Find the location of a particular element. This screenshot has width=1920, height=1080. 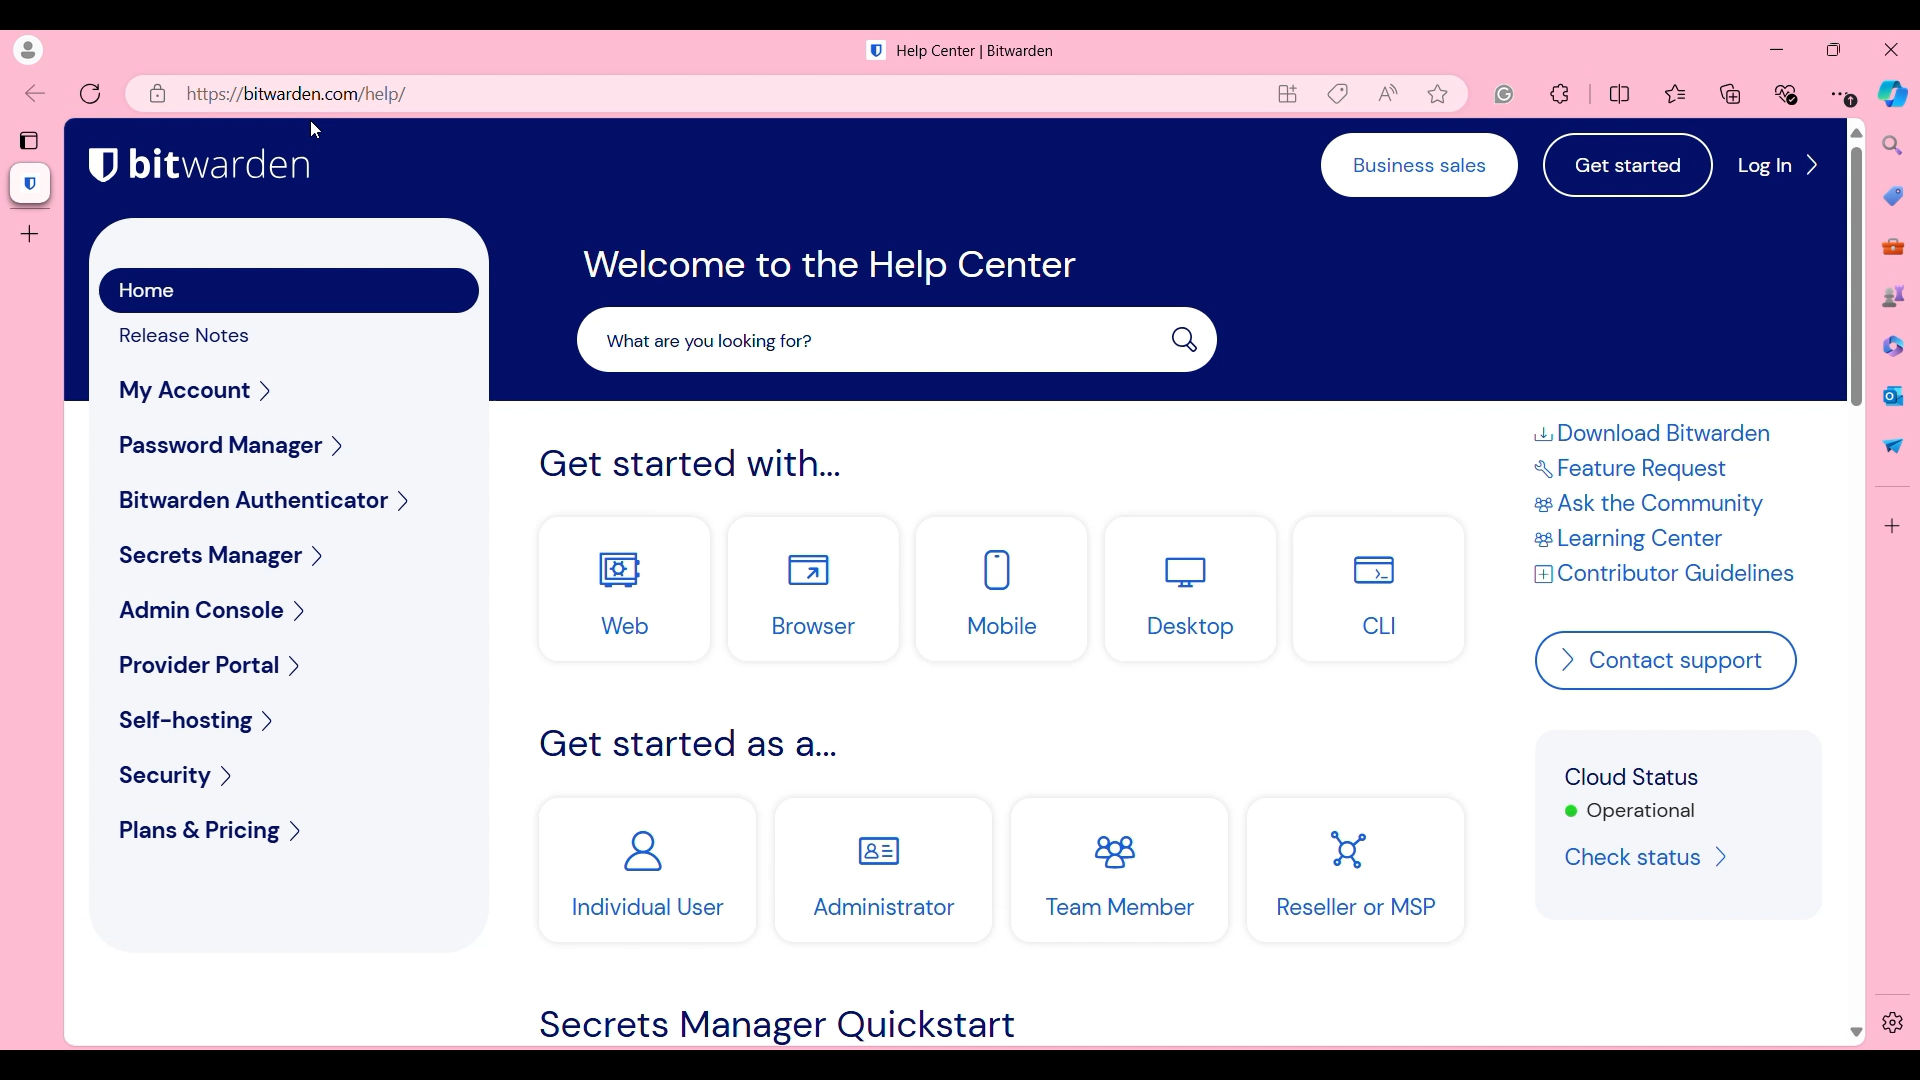

Split screen is located at coordinates (1620, 95).